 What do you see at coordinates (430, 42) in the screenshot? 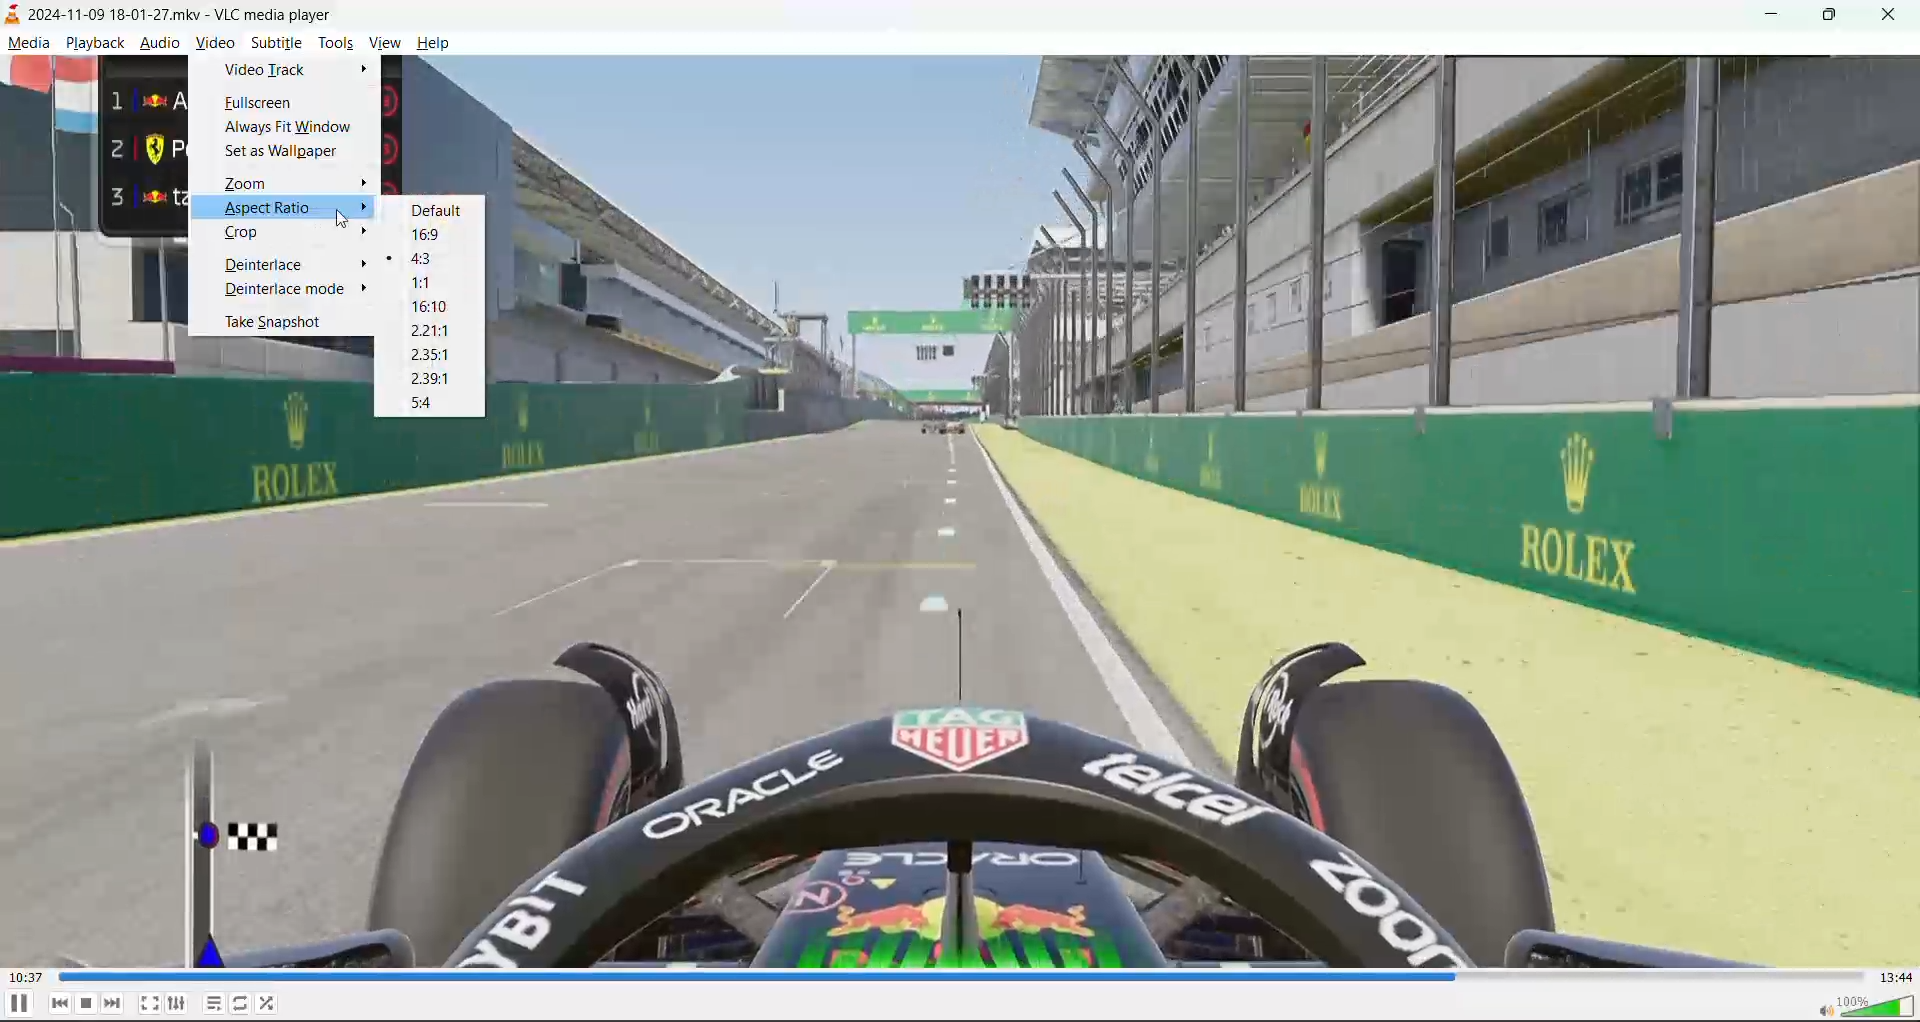
I see `help` at bounding box center [430, 42].